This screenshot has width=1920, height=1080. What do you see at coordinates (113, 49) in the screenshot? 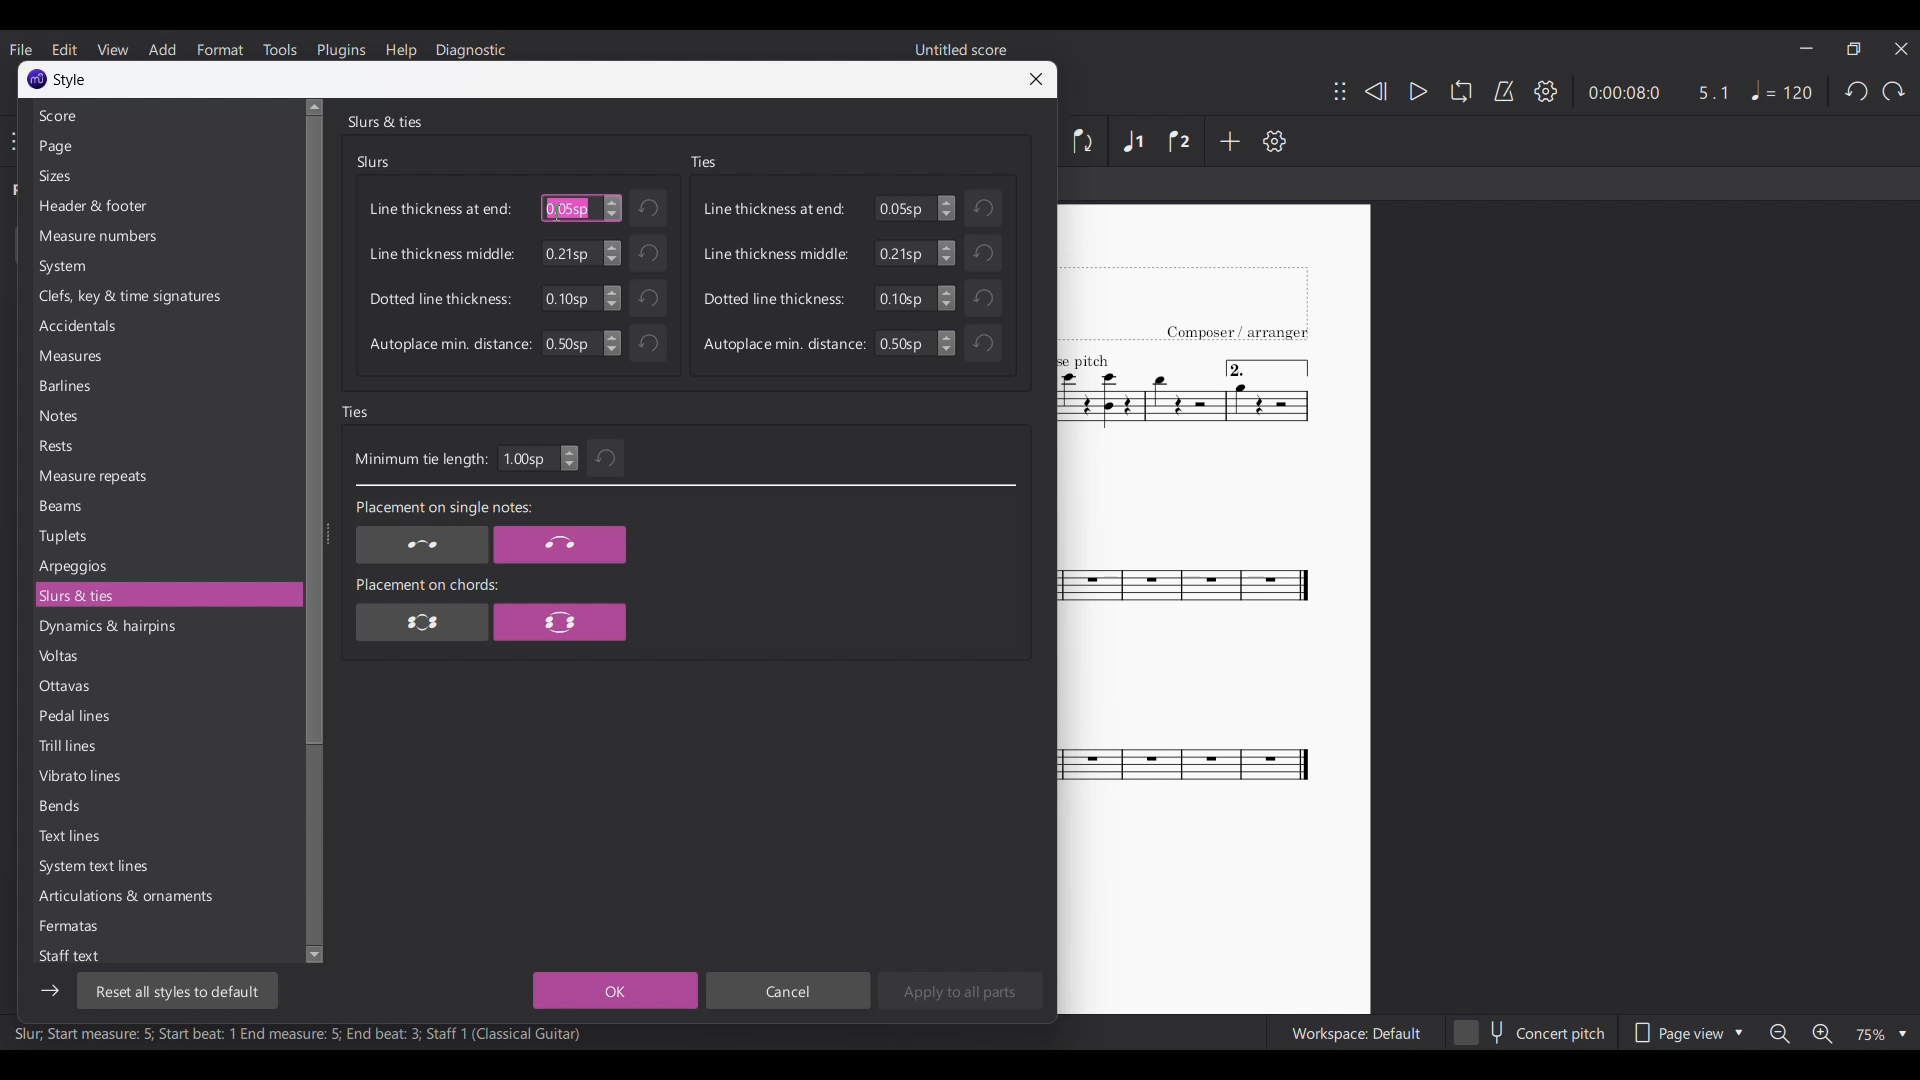
I see `View menu` at bounding box center [113, 49].